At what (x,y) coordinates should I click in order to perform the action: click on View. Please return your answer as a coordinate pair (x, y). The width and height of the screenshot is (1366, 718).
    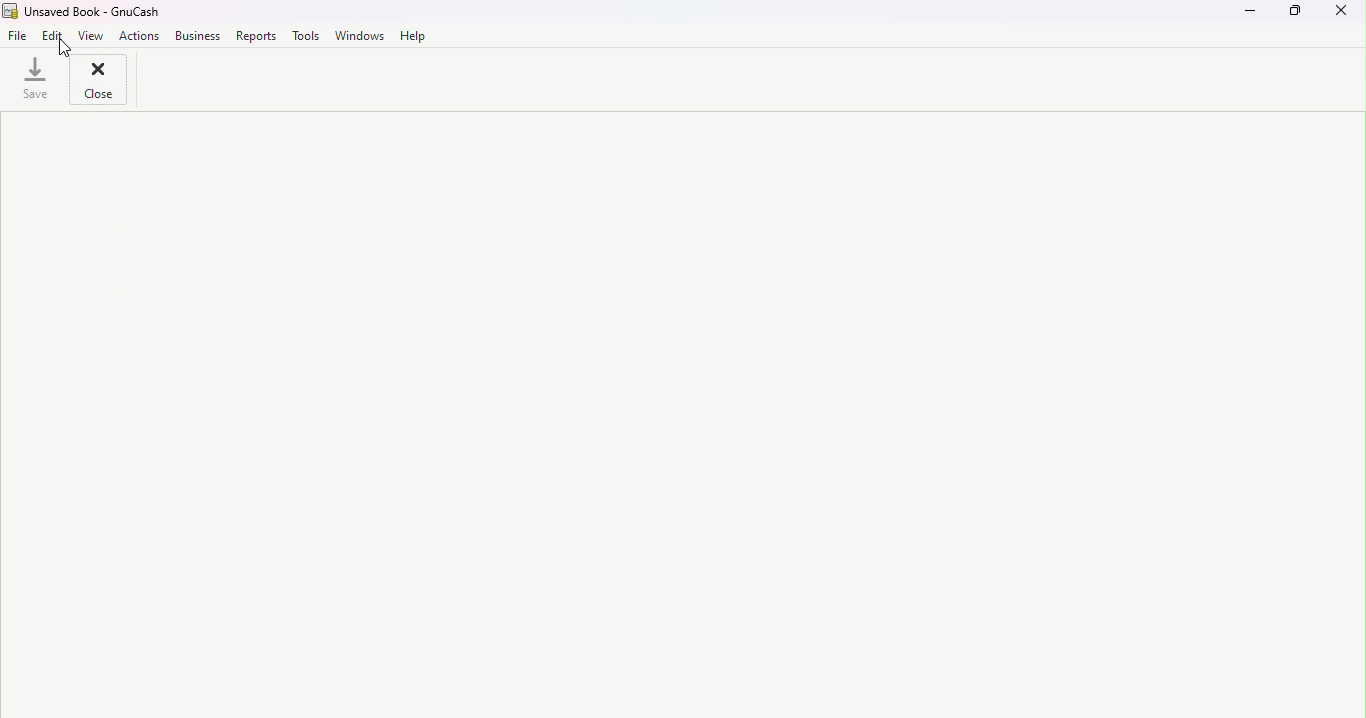
    Looking at the image, I should click on (92, 36).